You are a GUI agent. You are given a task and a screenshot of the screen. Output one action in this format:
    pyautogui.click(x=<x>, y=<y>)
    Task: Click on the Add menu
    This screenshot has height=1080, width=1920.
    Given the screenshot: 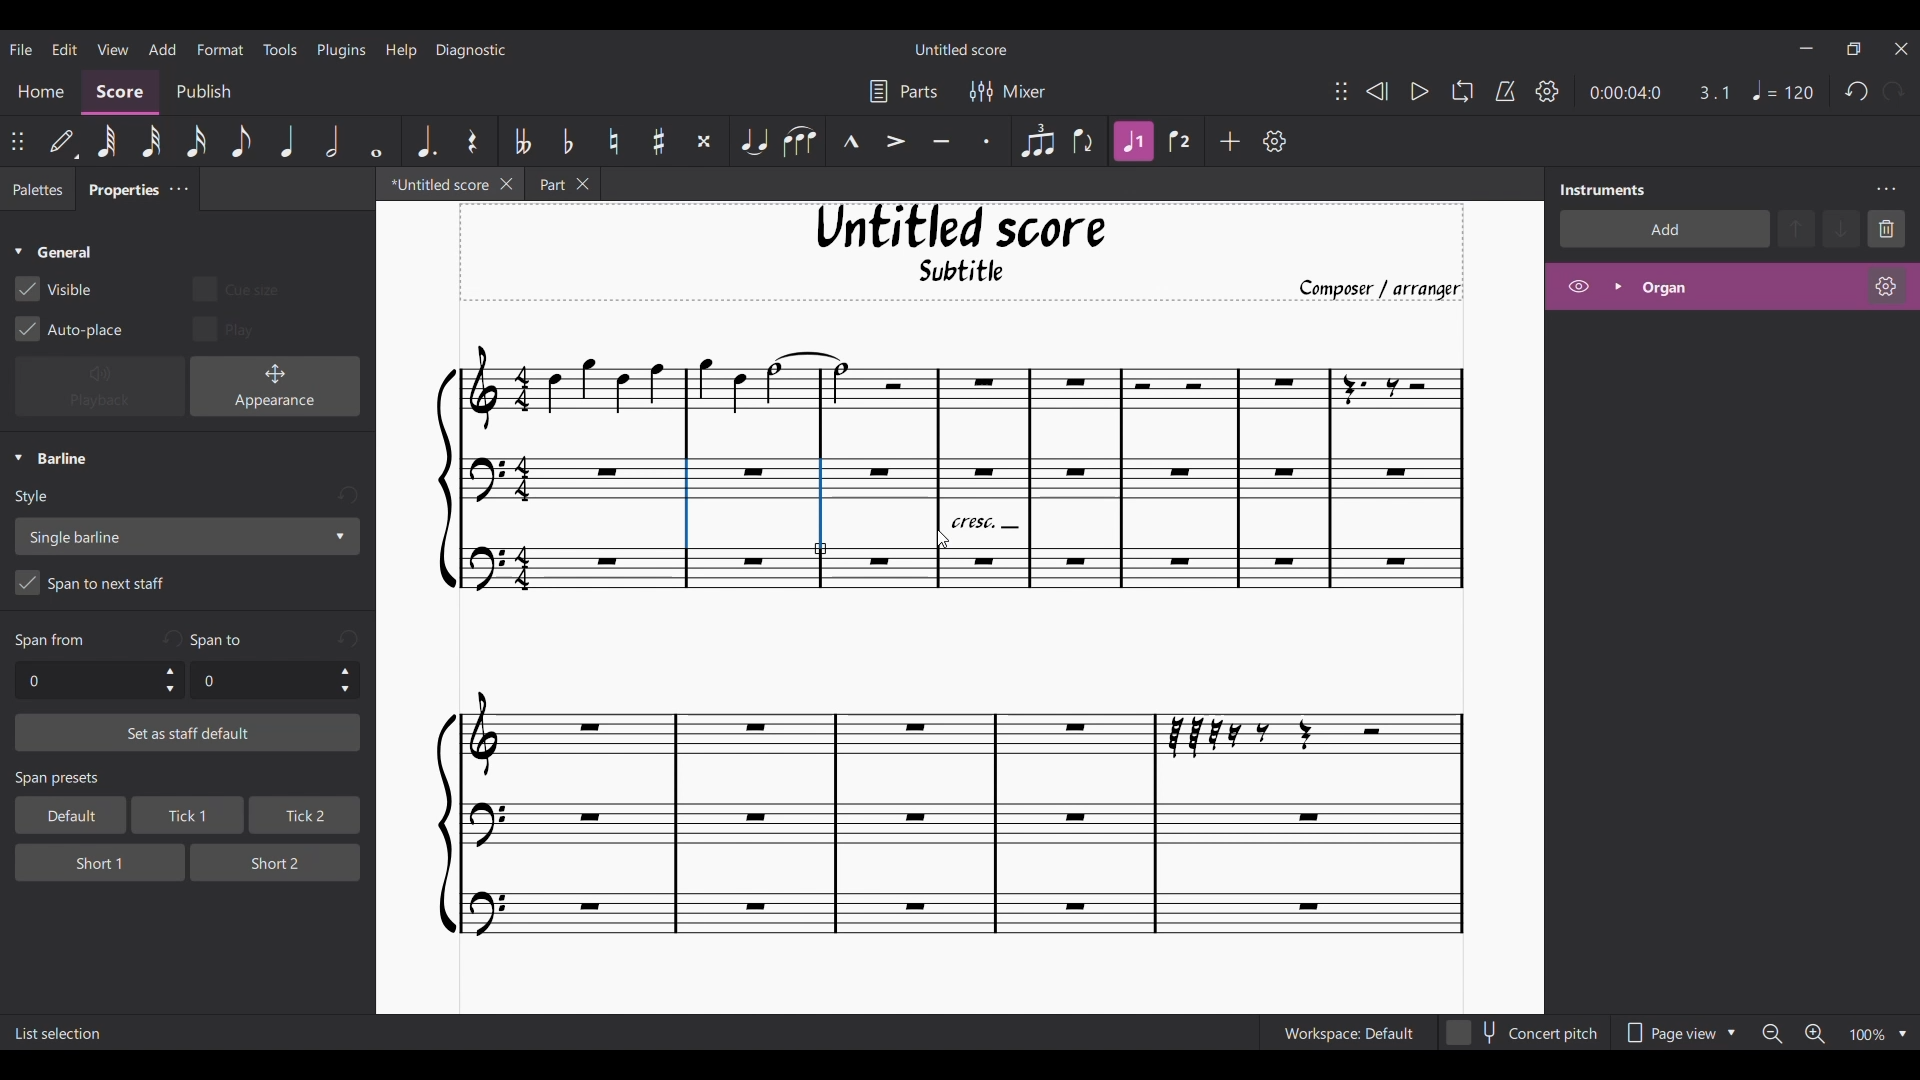 What is the action you would take?
    pyautogui.click(x=162, y=48)
    